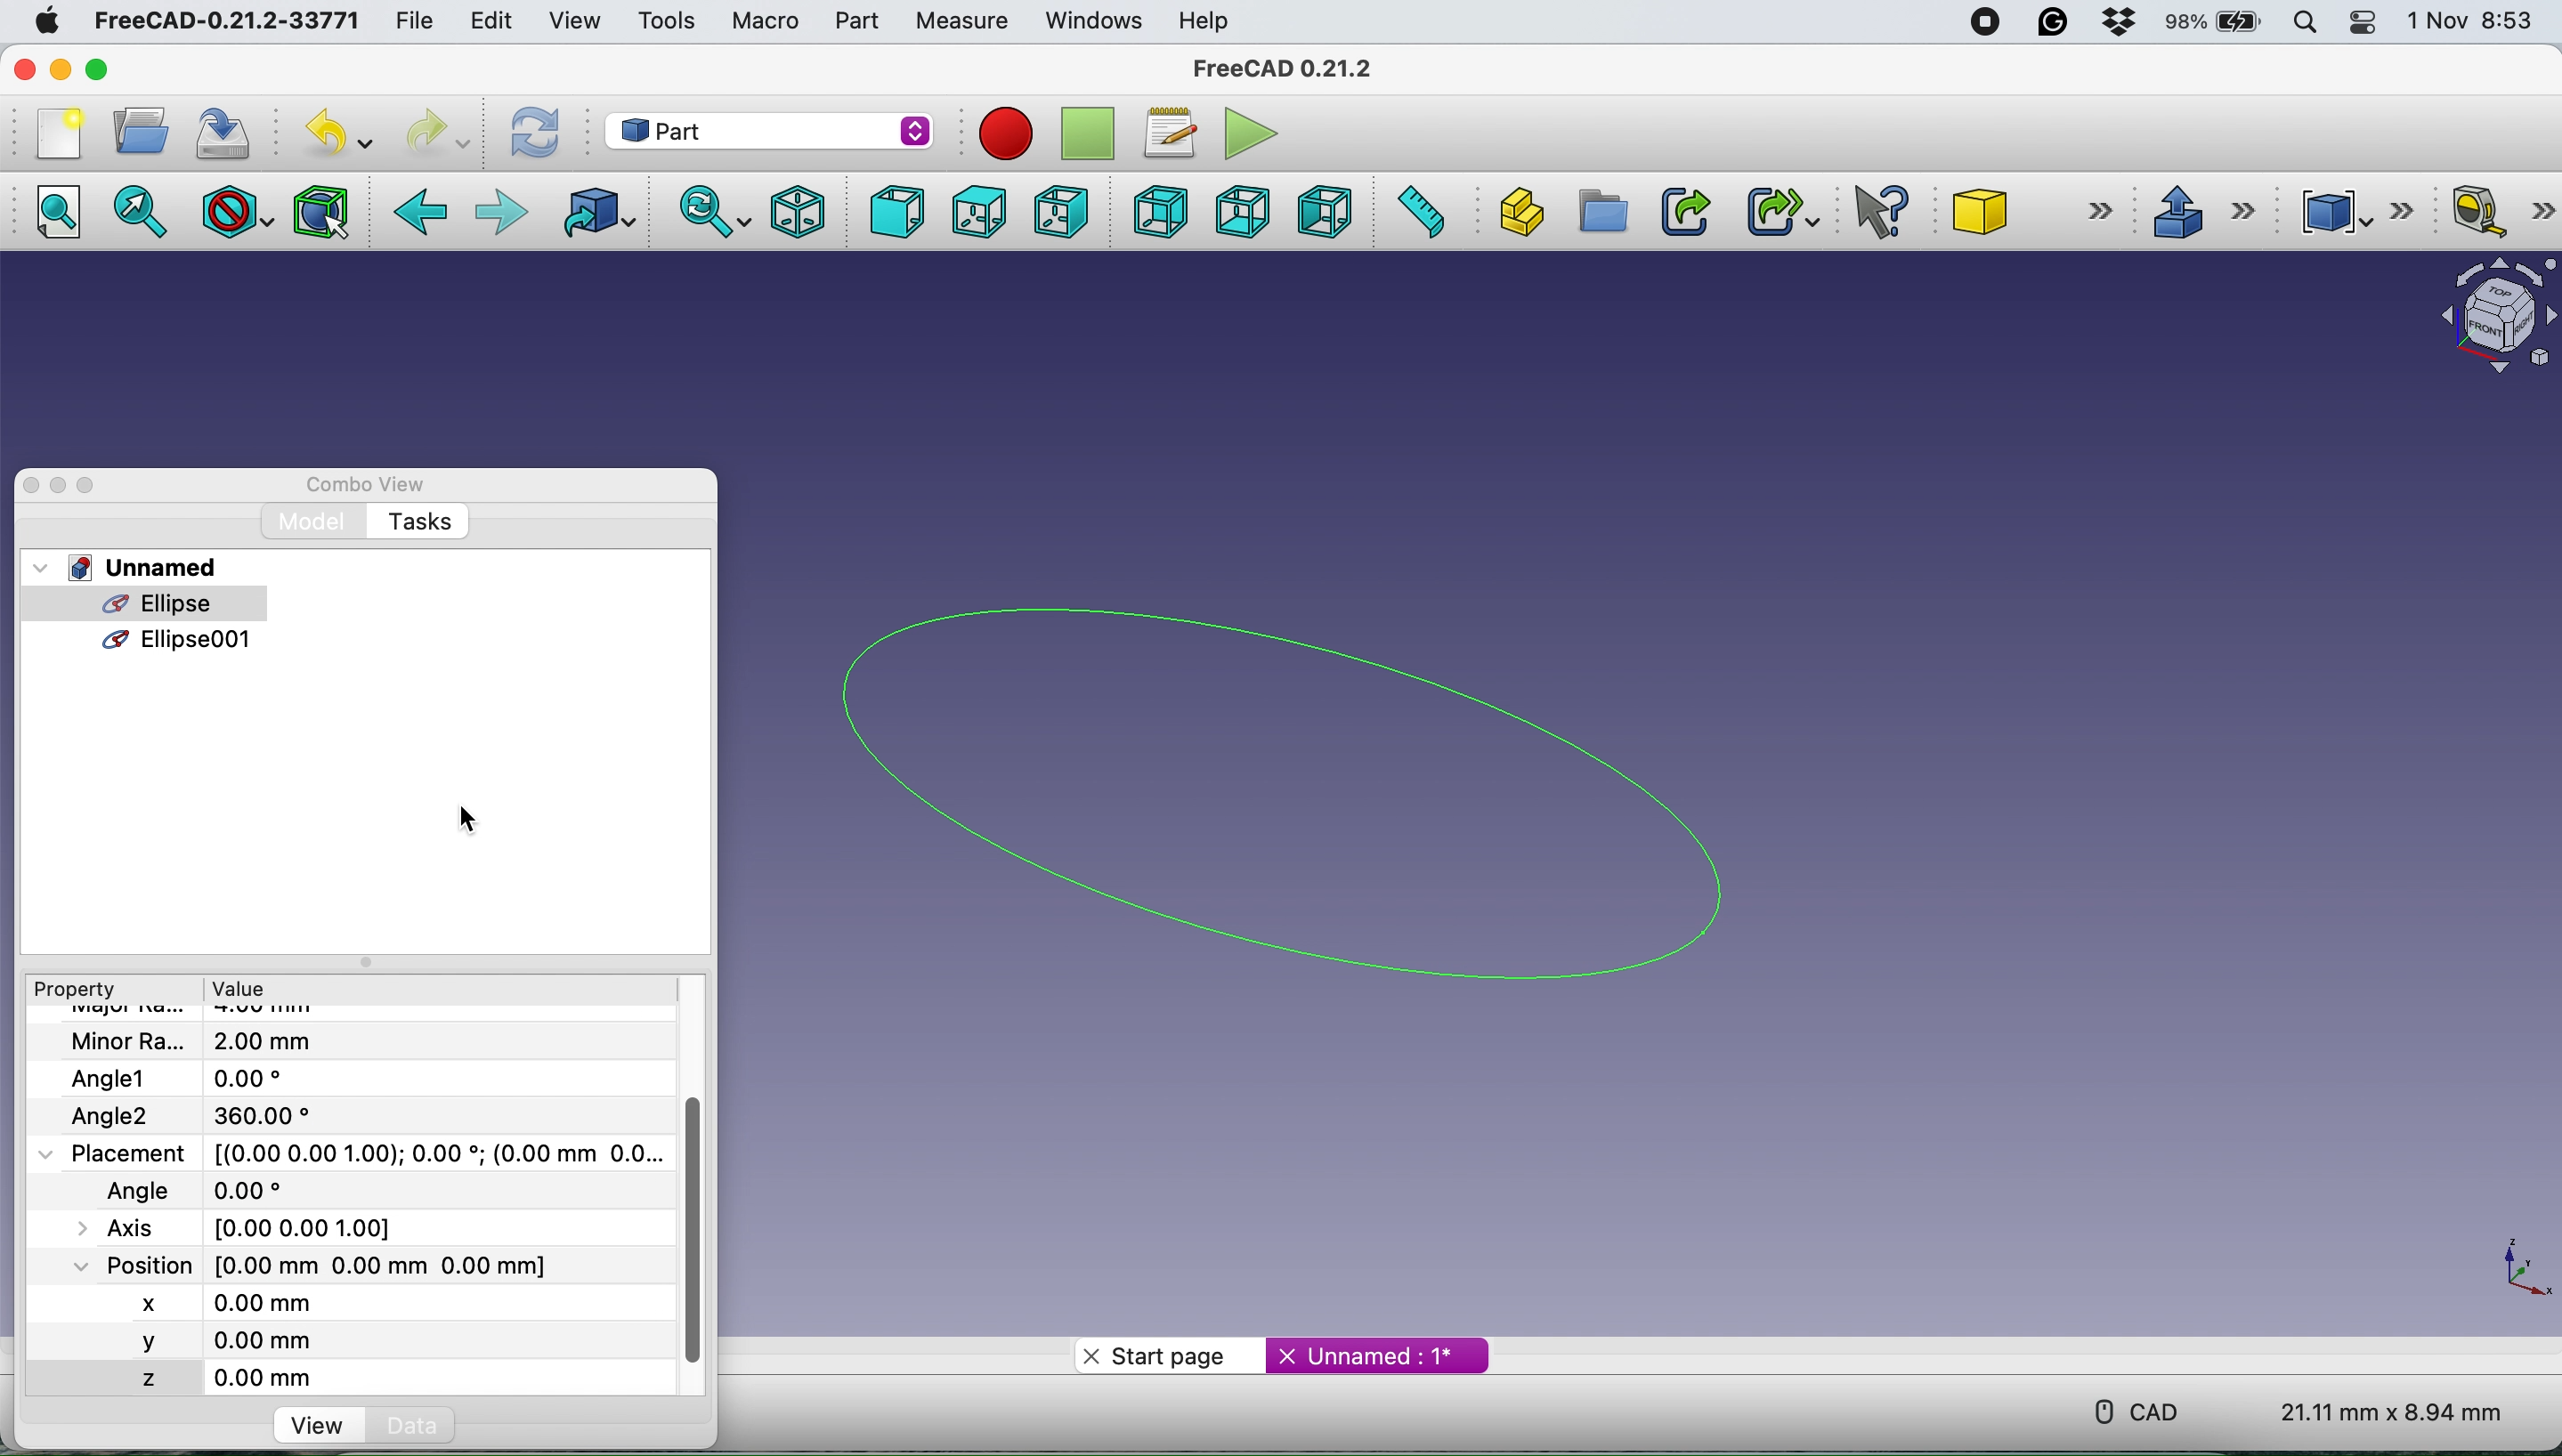  What do you see at coordinates (242, 991) in the screenshot?
I see `value` at bounding box center [242, 991].